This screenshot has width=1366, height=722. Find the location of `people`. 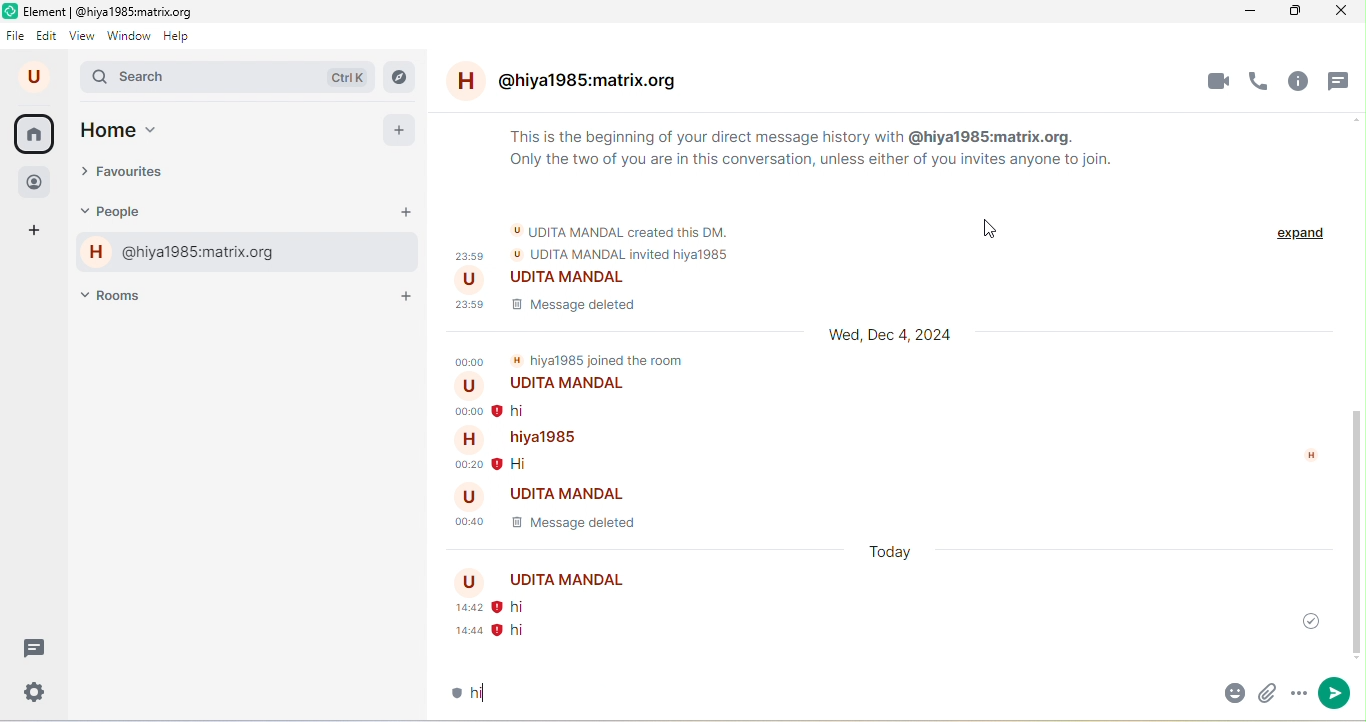

people is located at coordinates (130, 212).